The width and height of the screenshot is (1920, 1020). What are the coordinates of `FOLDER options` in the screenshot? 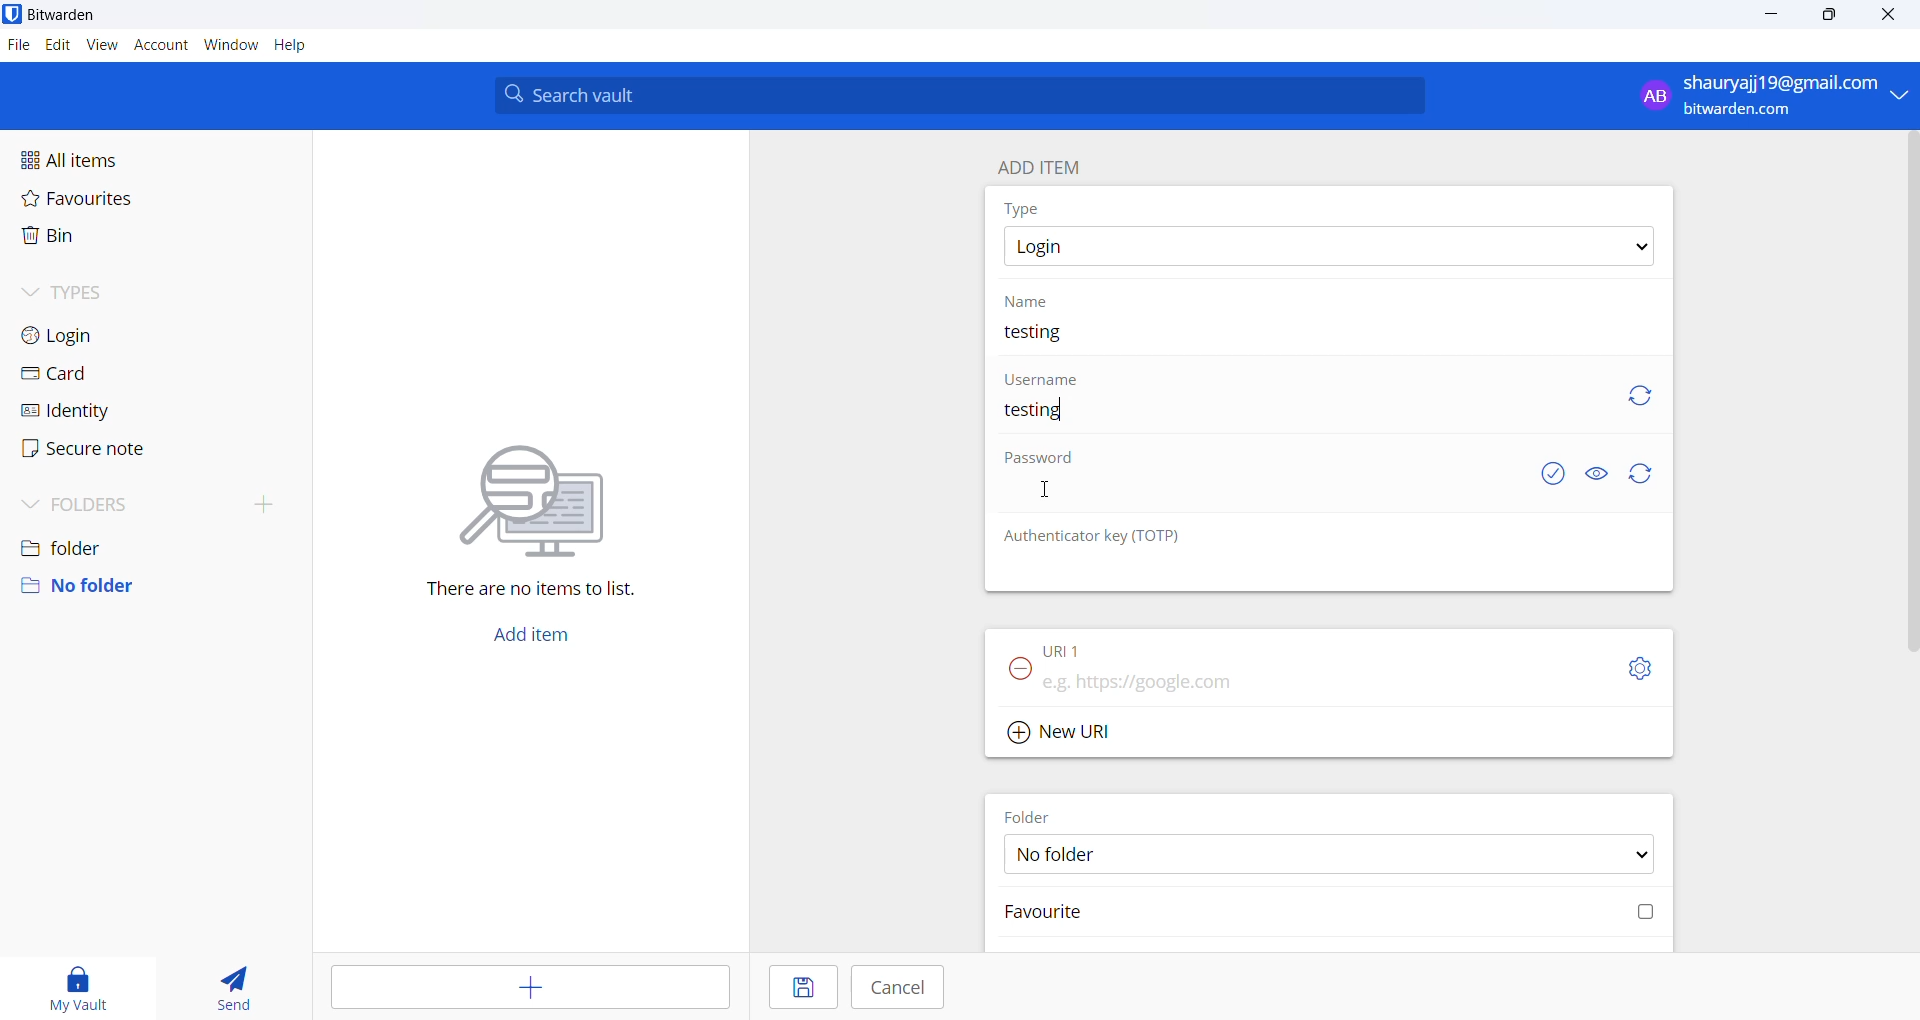 It's located at (1331, 855).